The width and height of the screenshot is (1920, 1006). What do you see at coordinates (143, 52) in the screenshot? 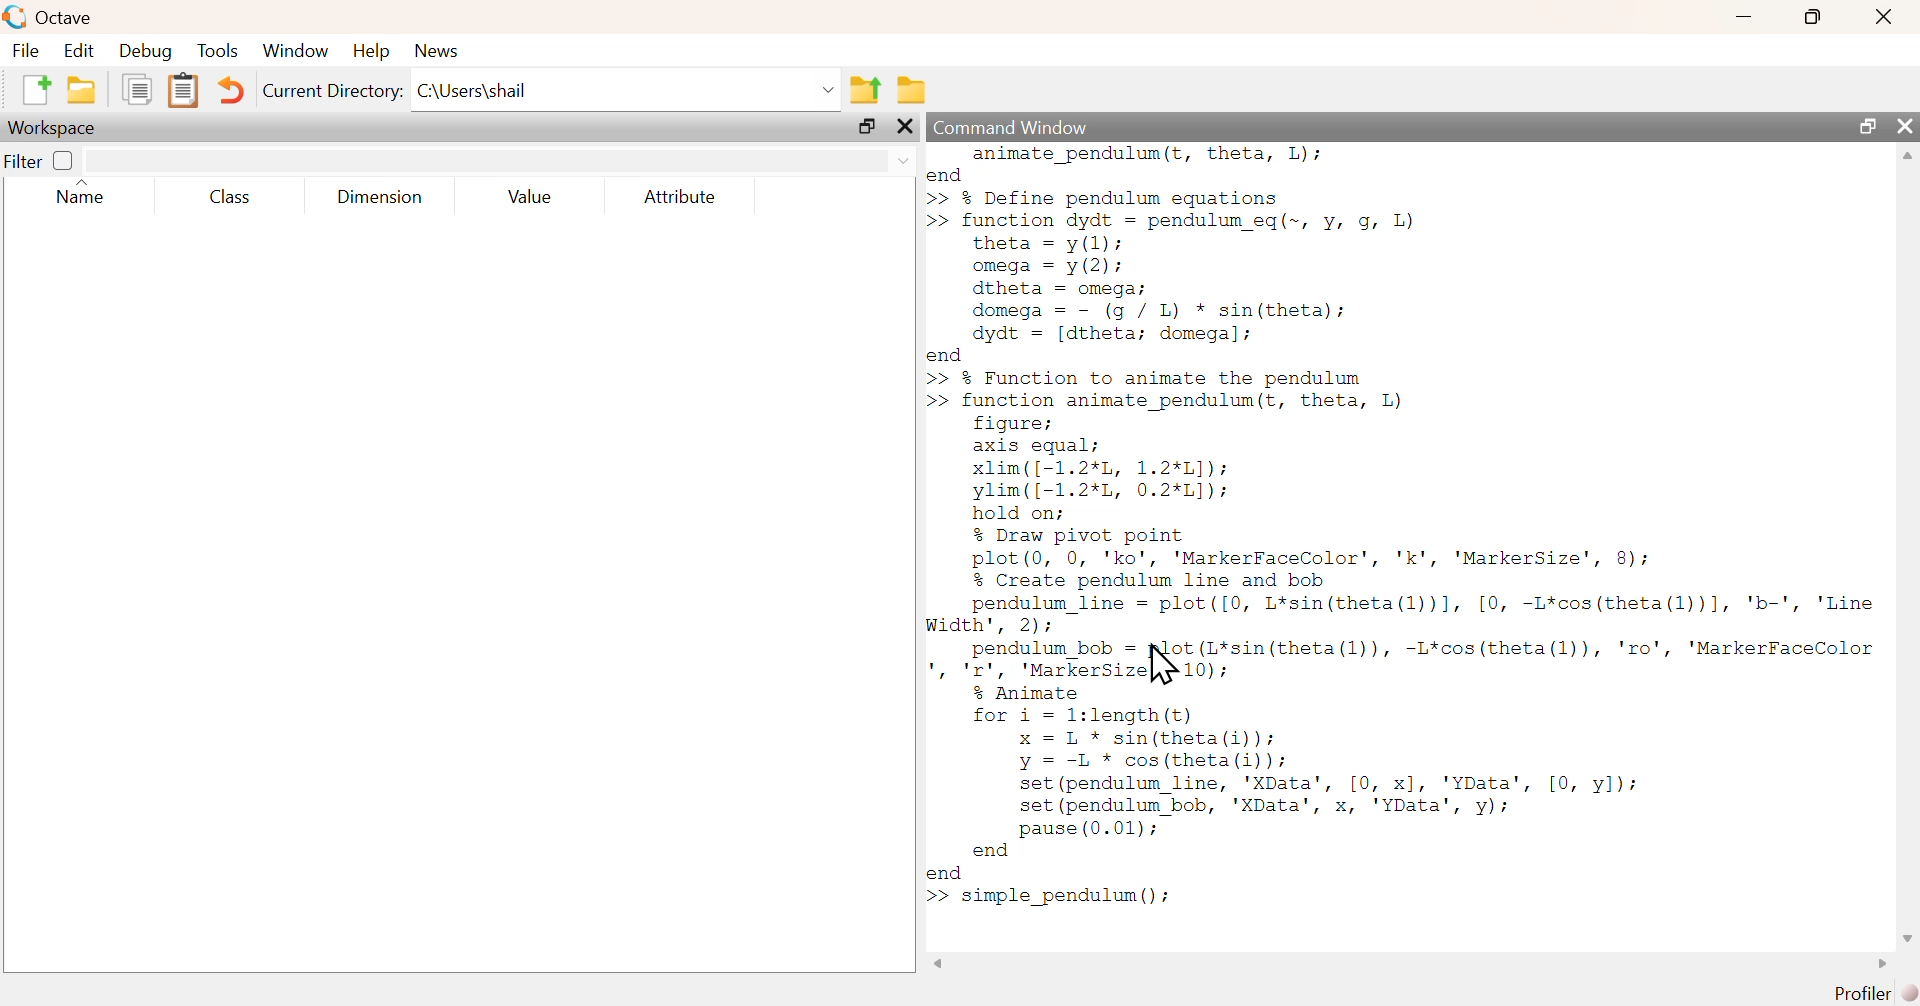
I see `Debug` at bounding box center [143, 52].